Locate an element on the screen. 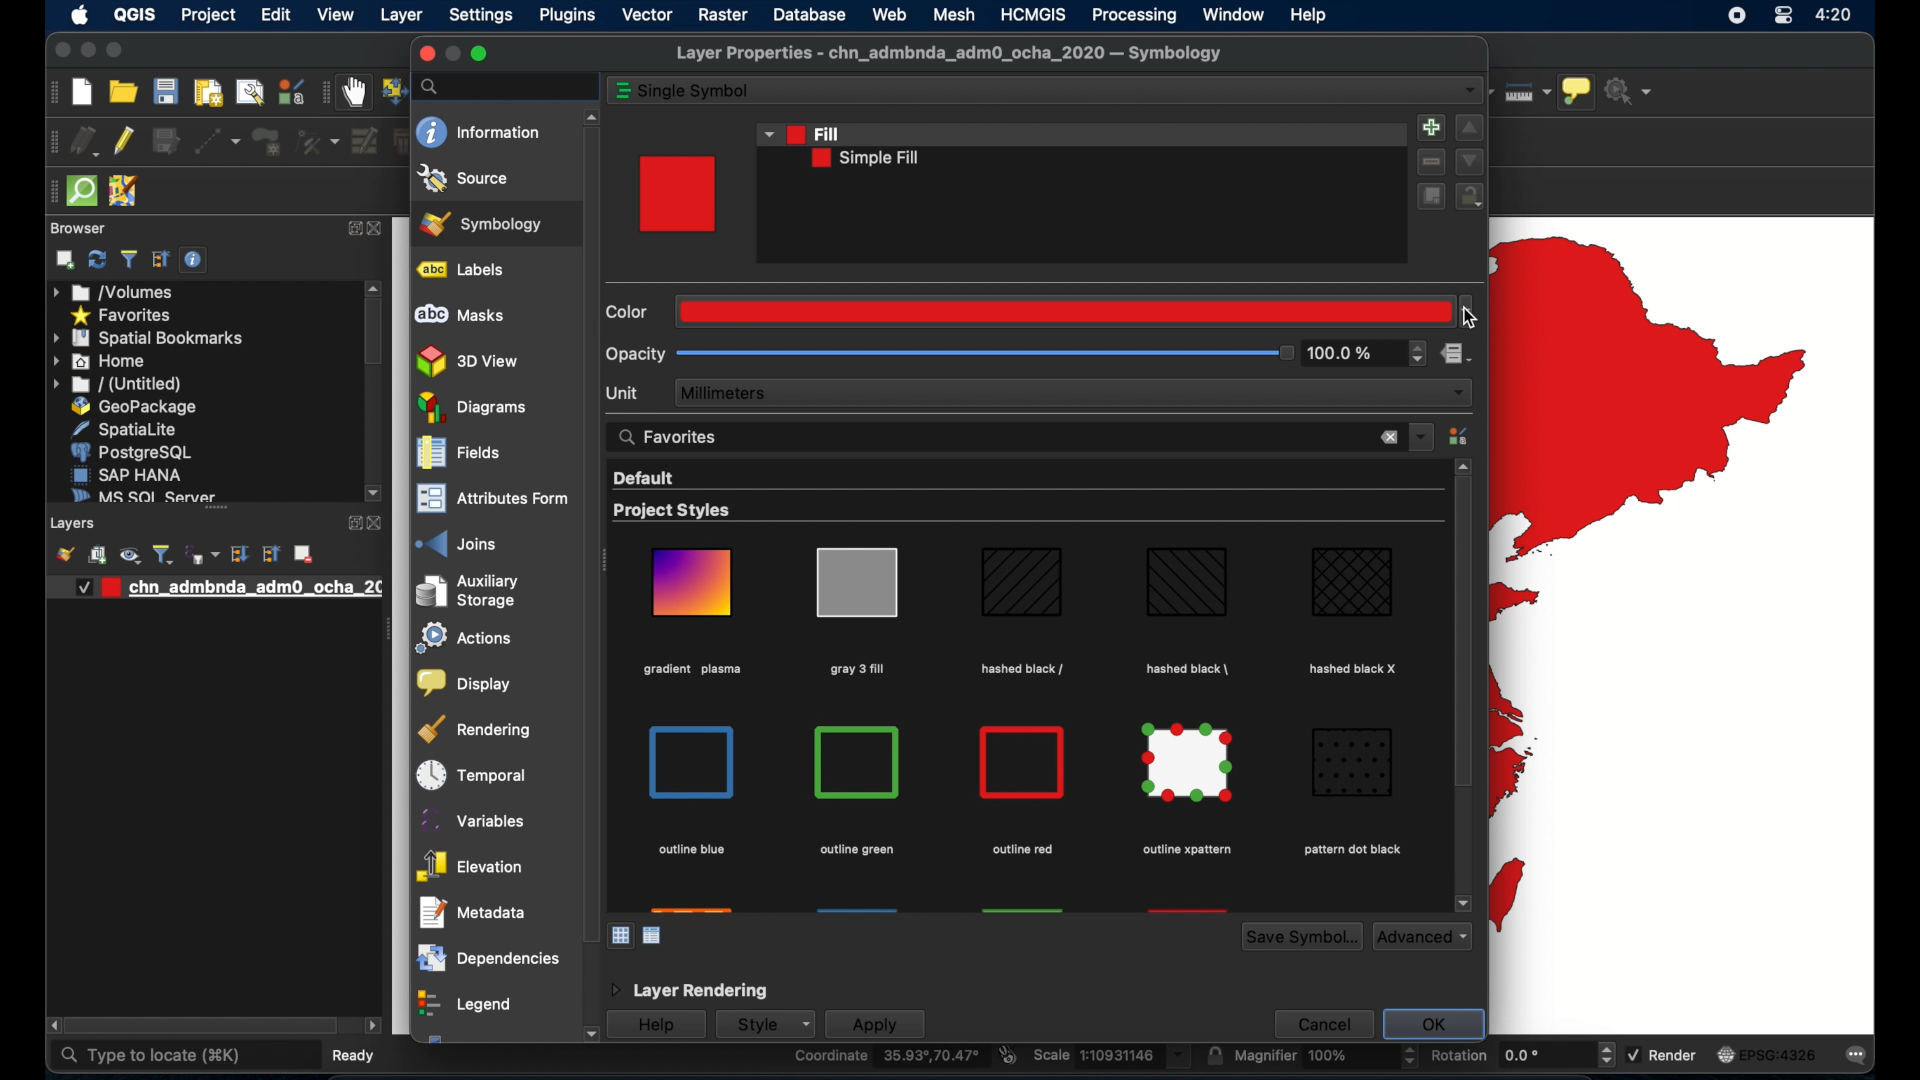  screen recorder icon is located at coordinates (1736, 15).